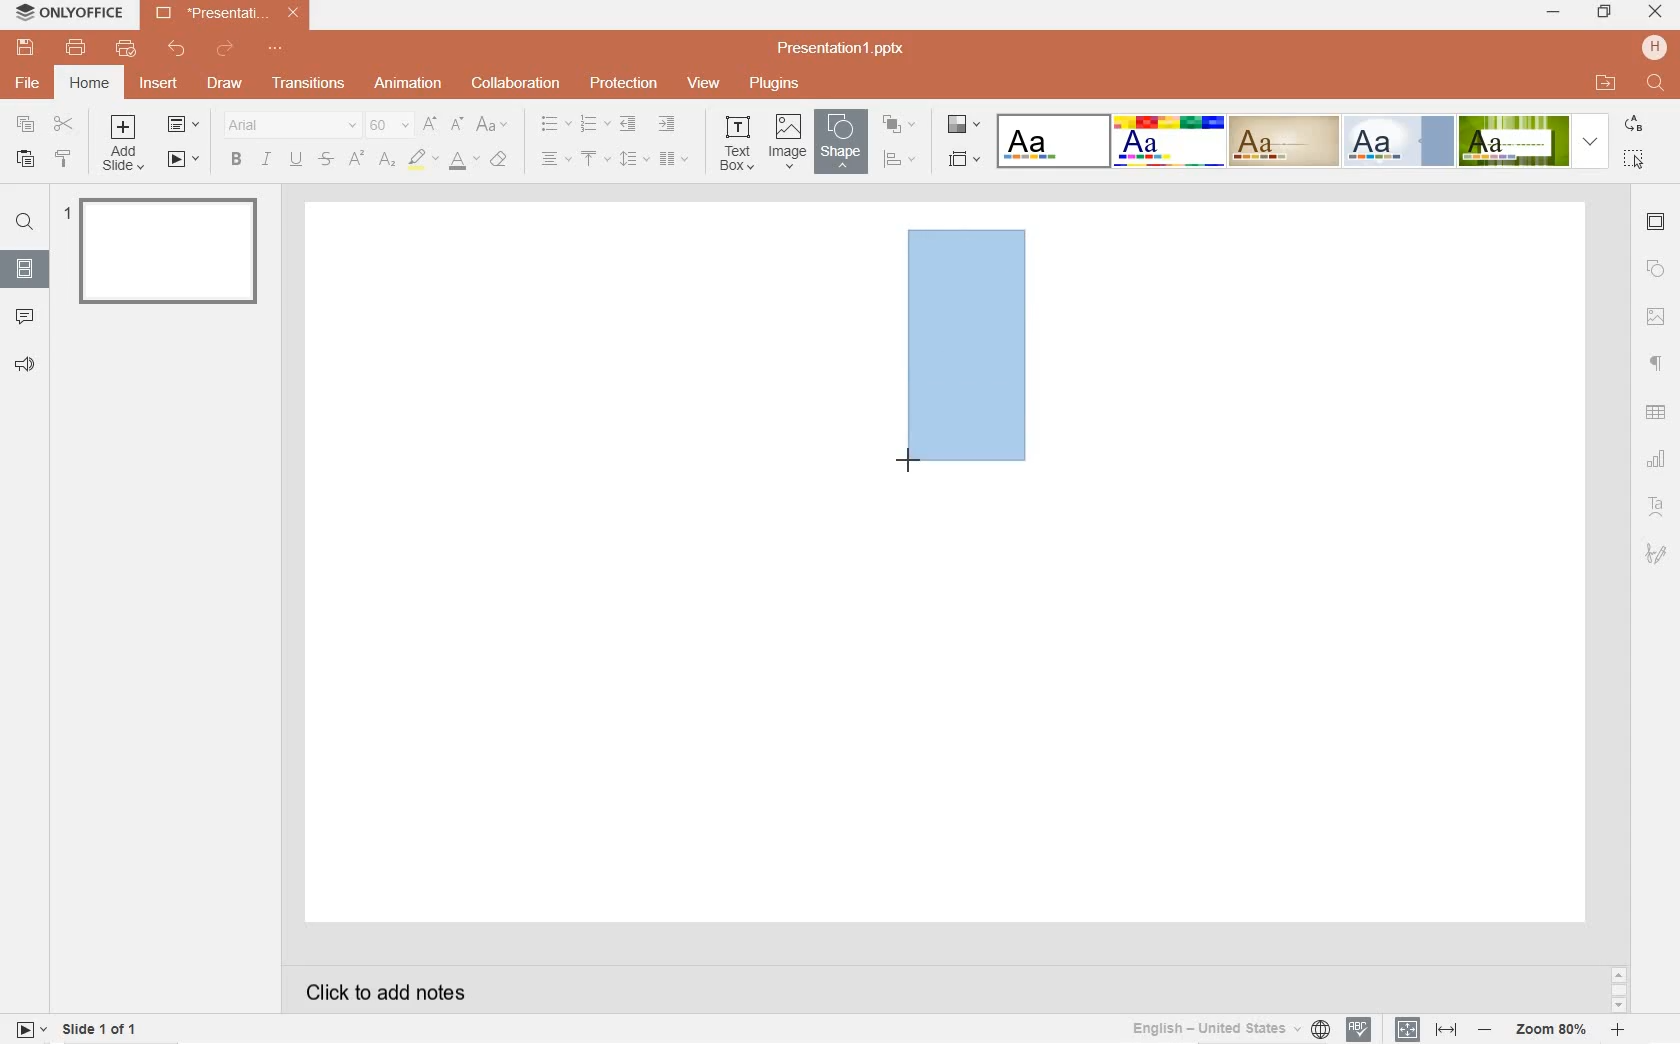 The image size is (1680, 1044). What do you see at coordinates (704, 84) in the screenshot?
I see `view` at bounding box center [704, 84].